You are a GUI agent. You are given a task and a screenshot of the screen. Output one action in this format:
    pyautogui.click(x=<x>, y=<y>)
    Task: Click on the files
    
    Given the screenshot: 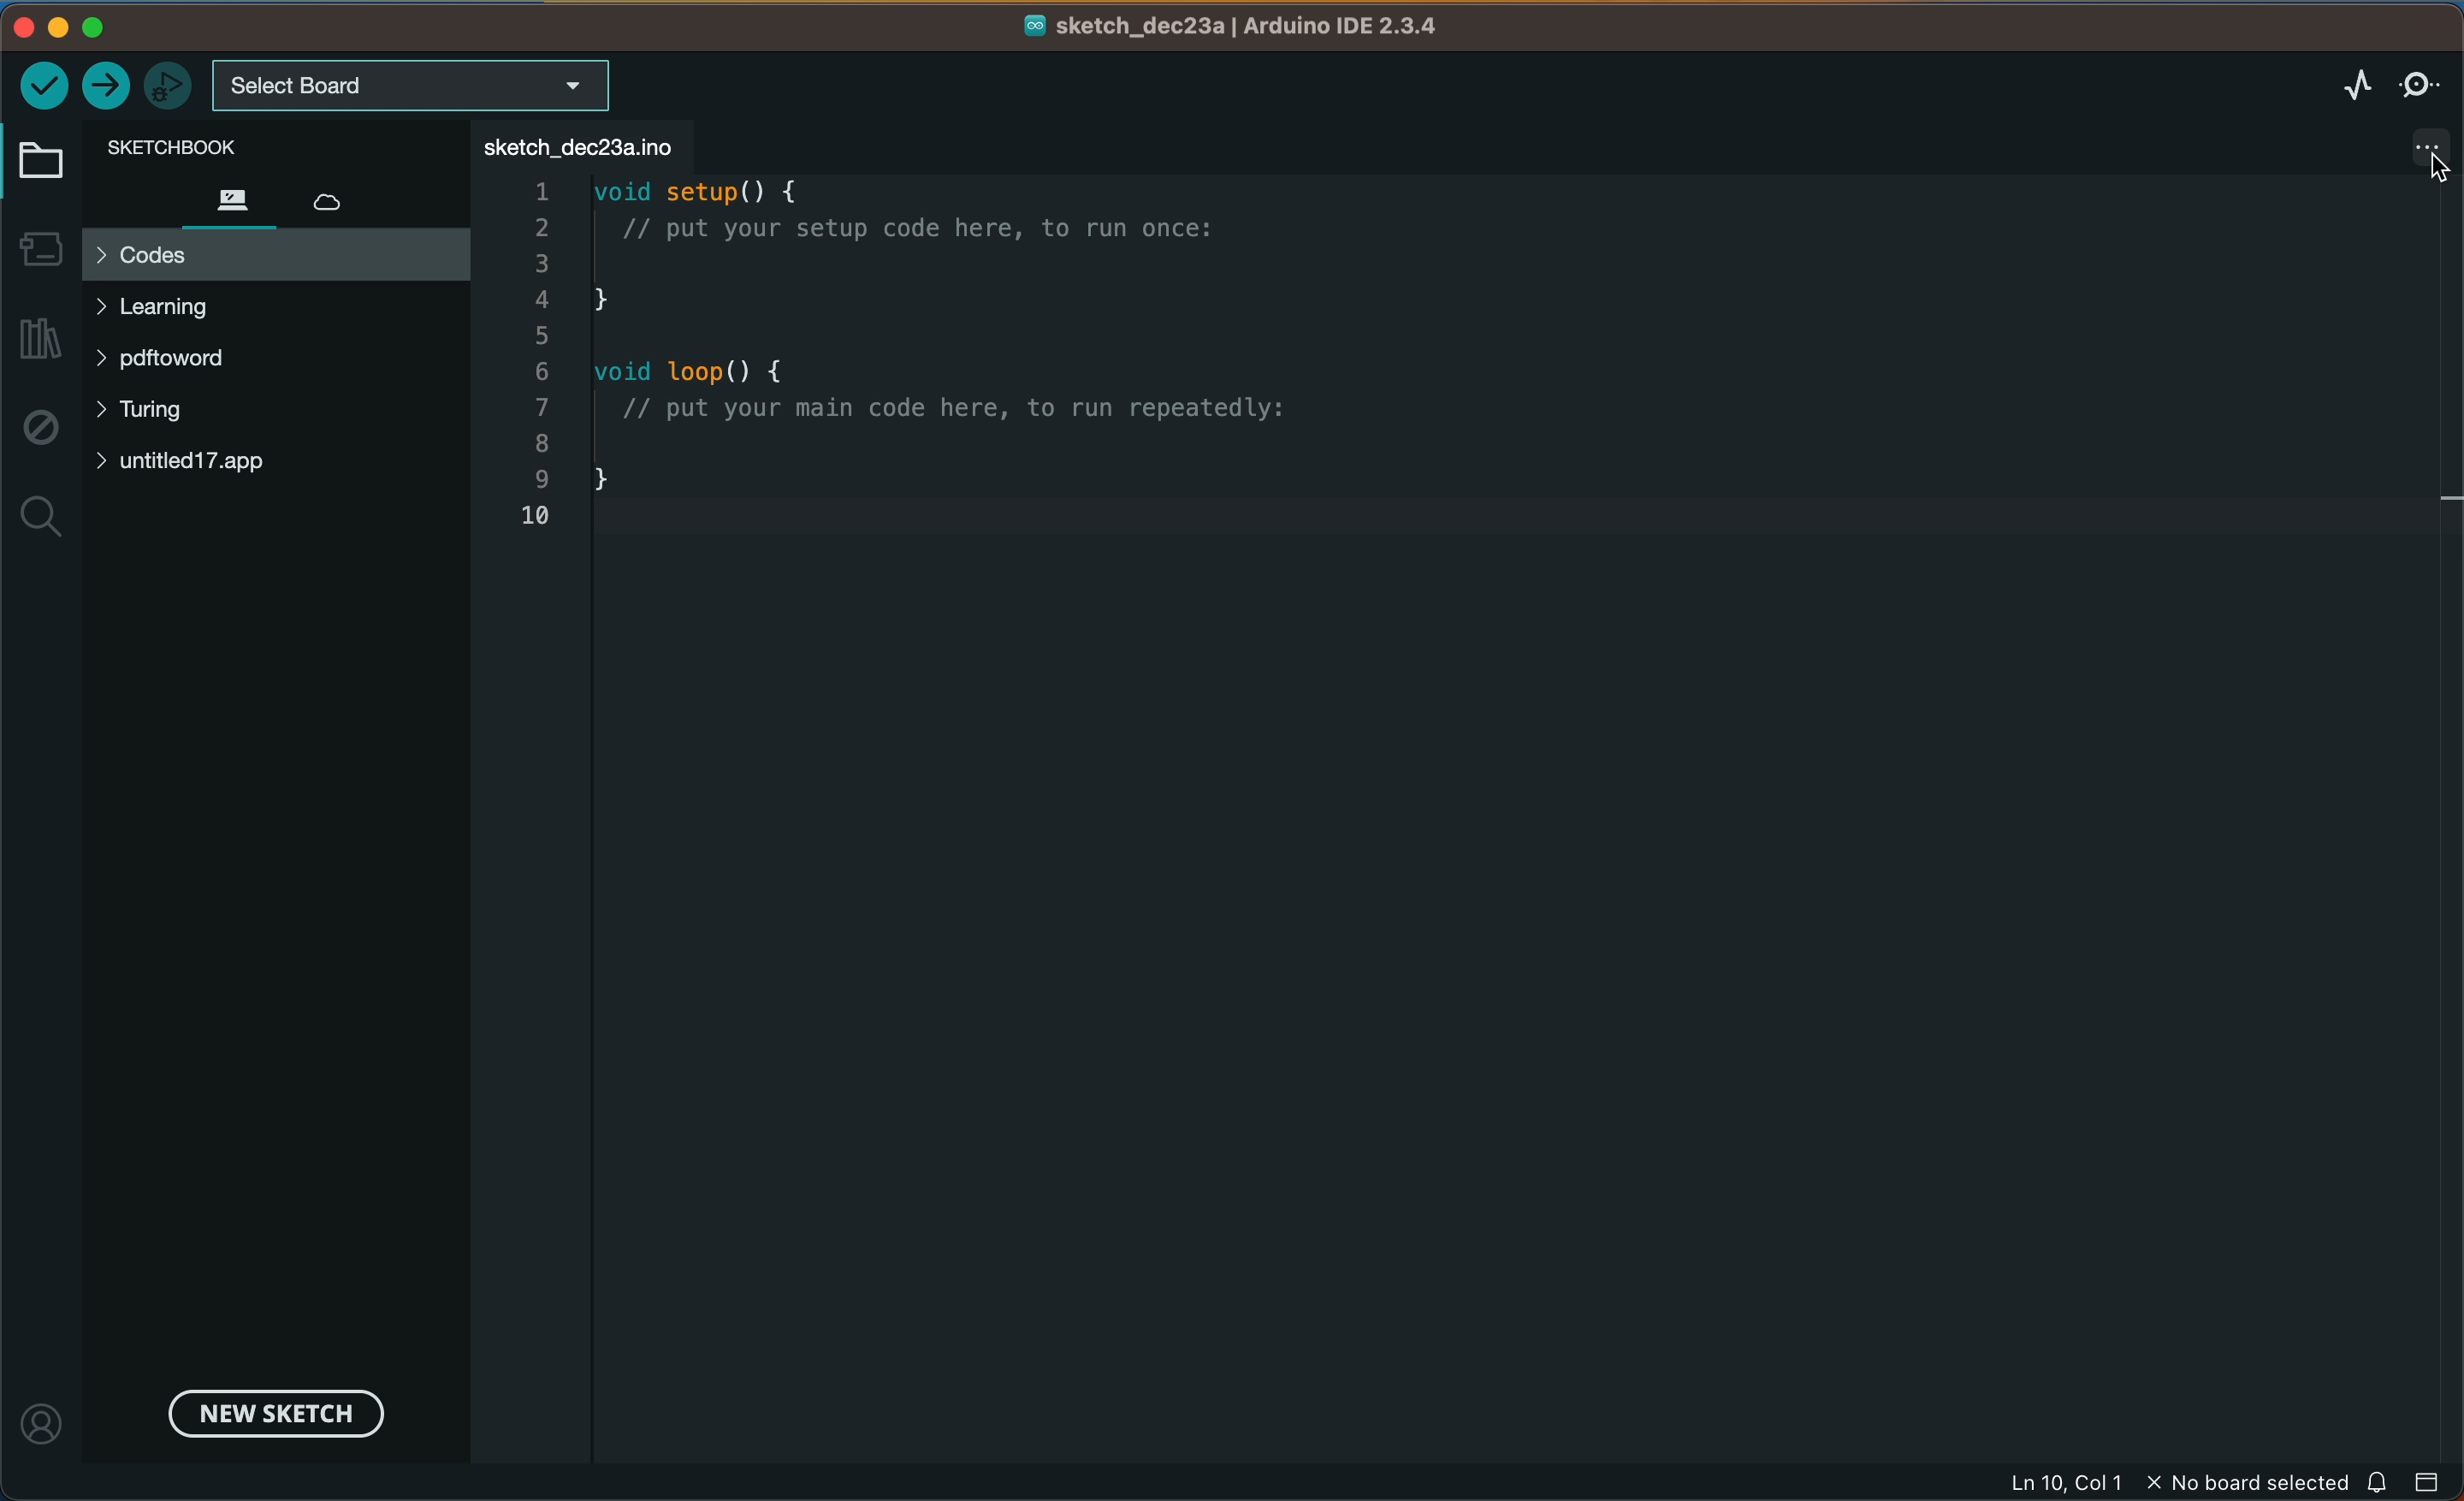 What is the action you would take?
    pyautogui.click(x=230, y=198)
    